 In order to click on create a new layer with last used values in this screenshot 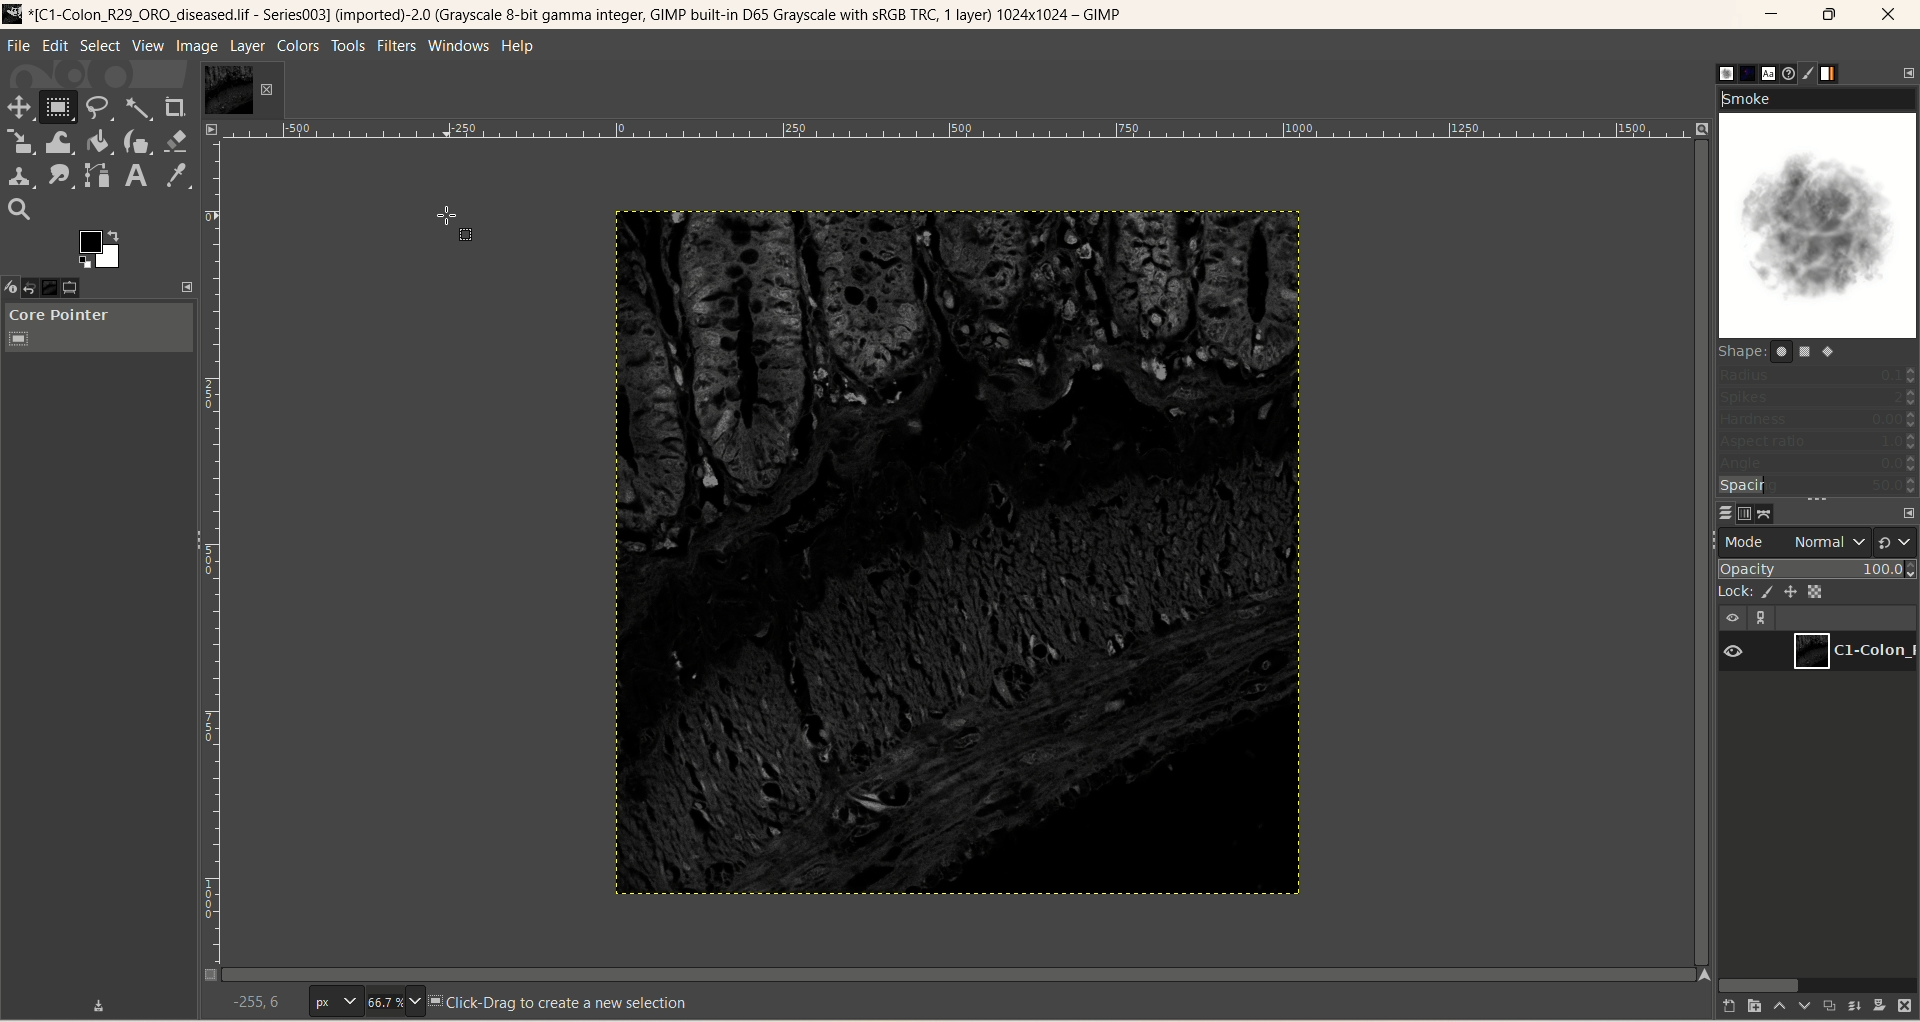, I will do `click(1729, 1008)`.